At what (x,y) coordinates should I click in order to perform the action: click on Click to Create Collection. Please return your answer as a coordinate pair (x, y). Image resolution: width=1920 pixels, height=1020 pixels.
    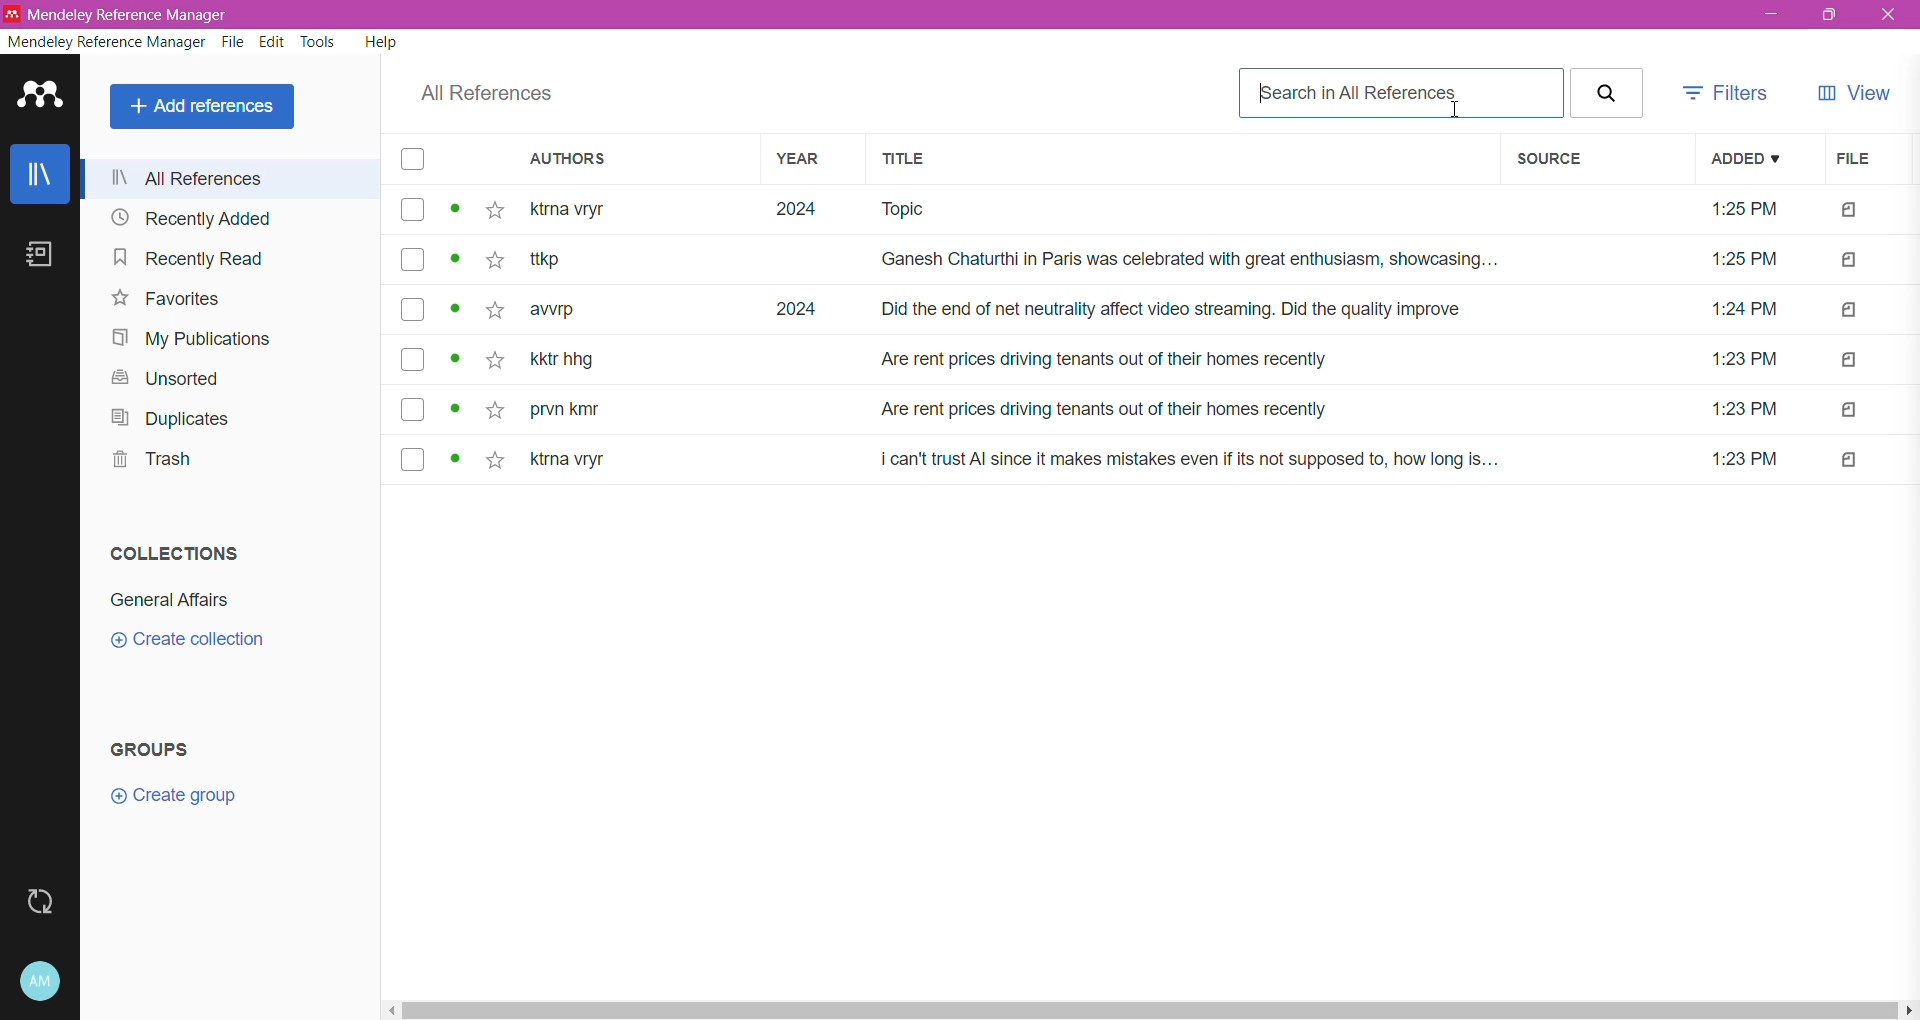
    Looking at the image, I should click on (194, 642).